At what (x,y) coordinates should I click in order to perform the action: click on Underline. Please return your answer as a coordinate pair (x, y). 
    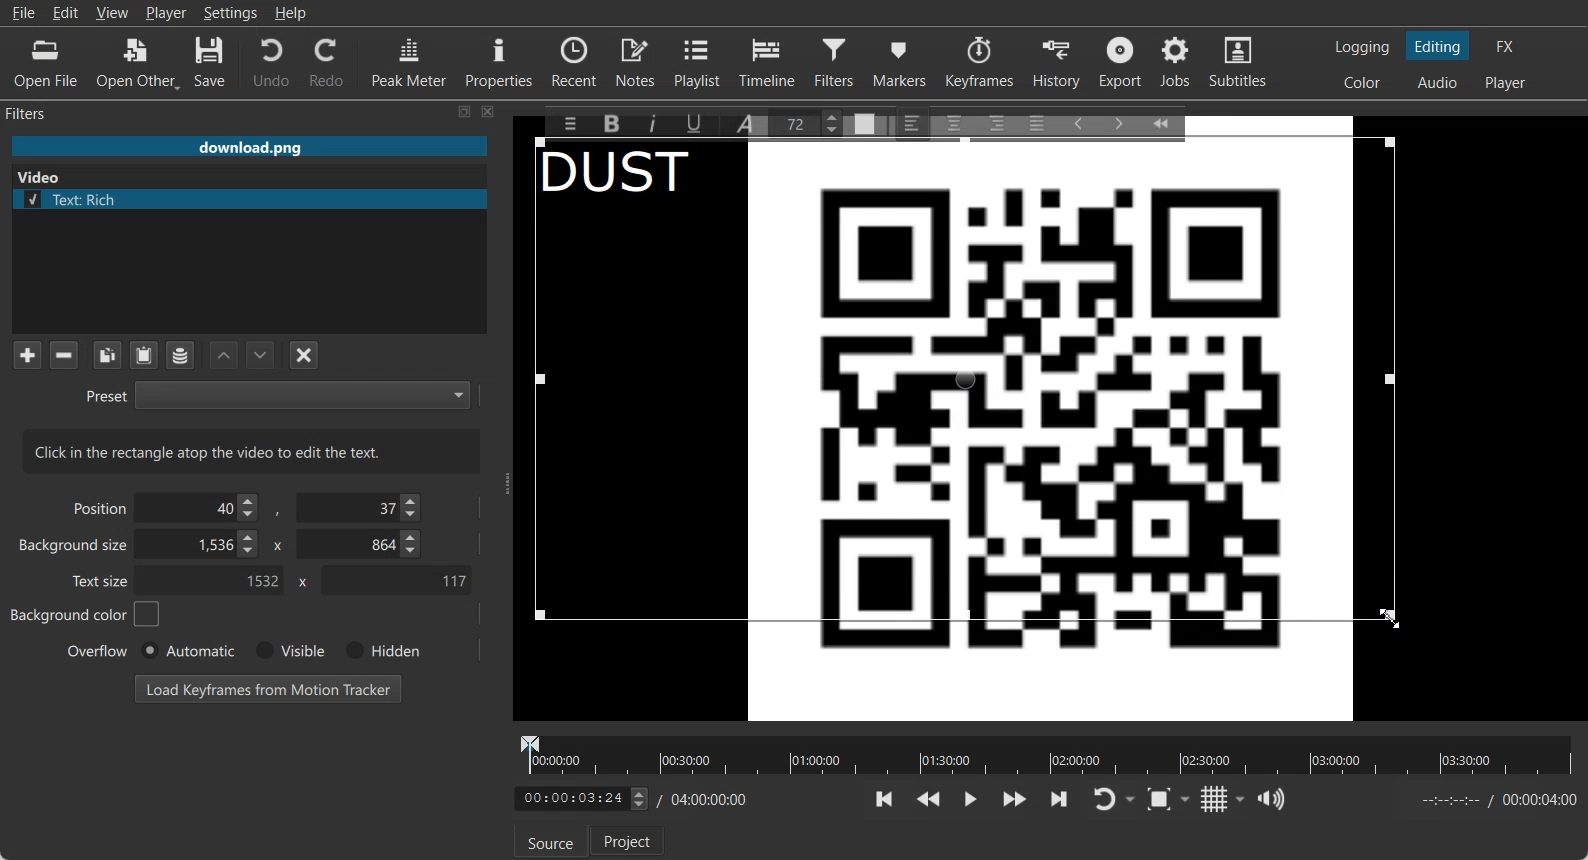
    Looking at the image, I should click on (701, 123).